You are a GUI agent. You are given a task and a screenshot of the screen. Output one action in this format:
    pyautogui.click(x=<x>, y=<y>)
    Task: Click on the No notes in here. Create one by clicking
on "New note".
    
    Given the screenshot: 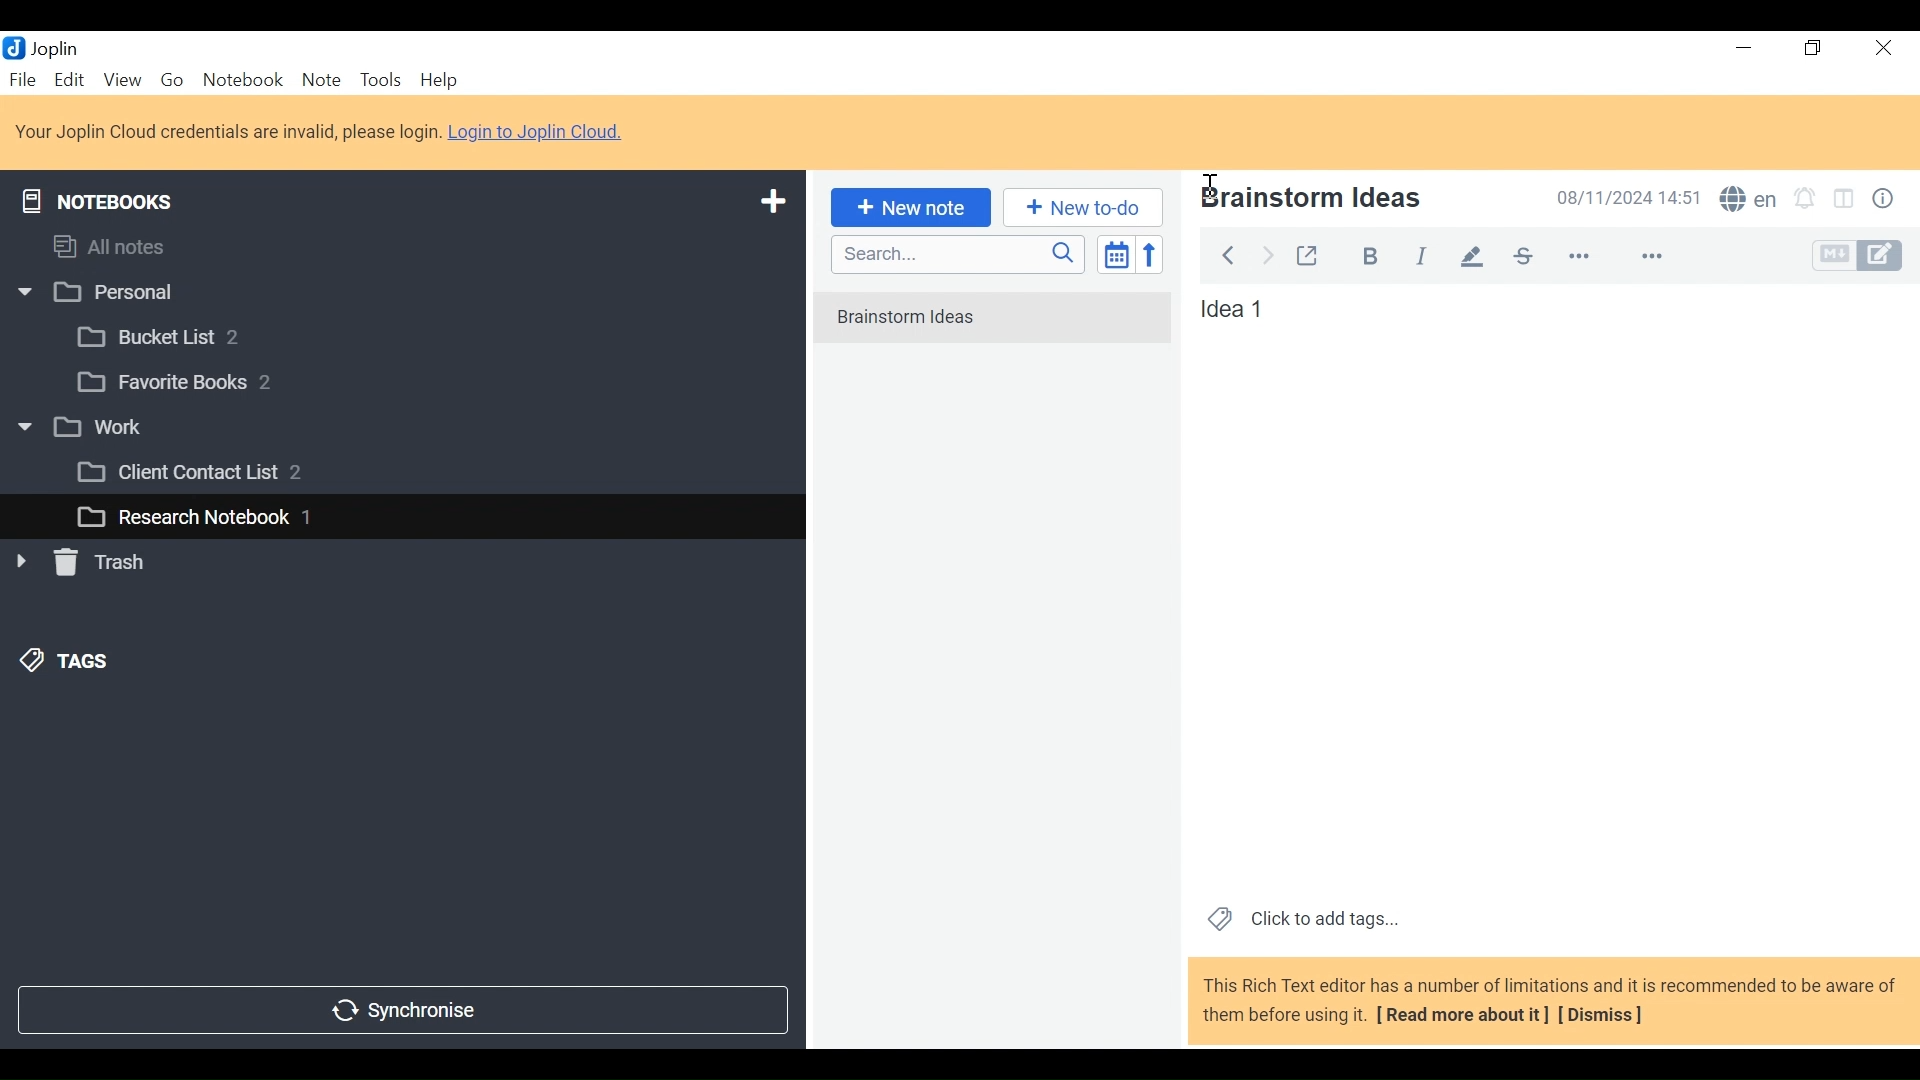 What is the action you would take?
    pyautogui.click(x=998, y=330)
    